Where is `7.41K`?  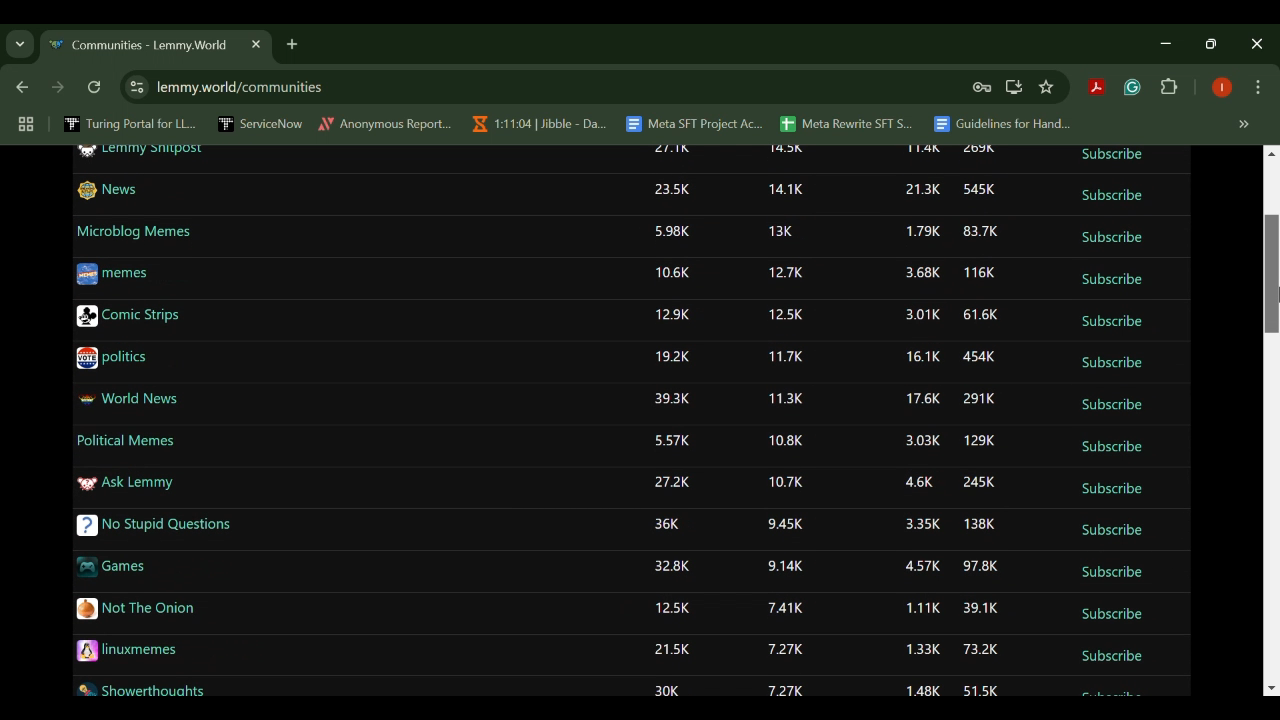 7.41K is located at coordinates (783, 607).